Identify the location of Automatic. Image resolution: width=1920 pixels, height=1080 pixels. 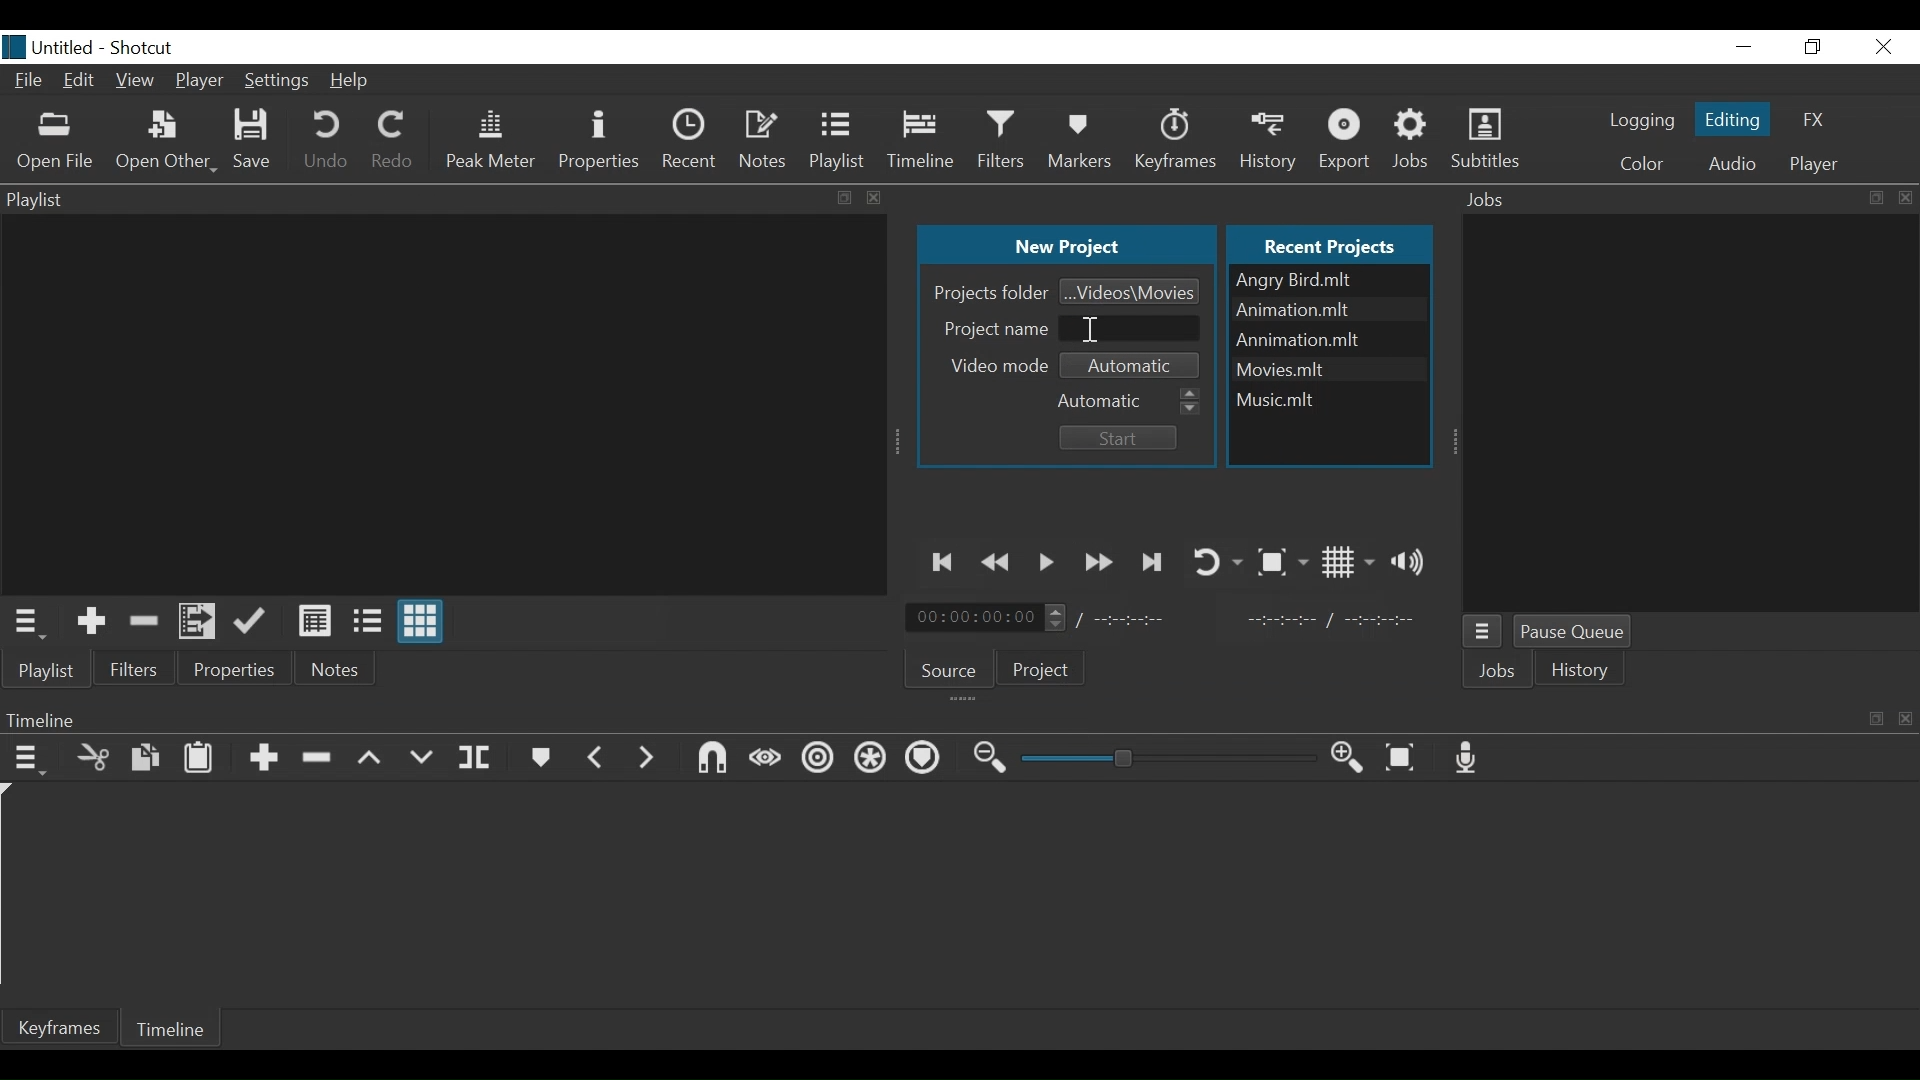
(1136, 363).